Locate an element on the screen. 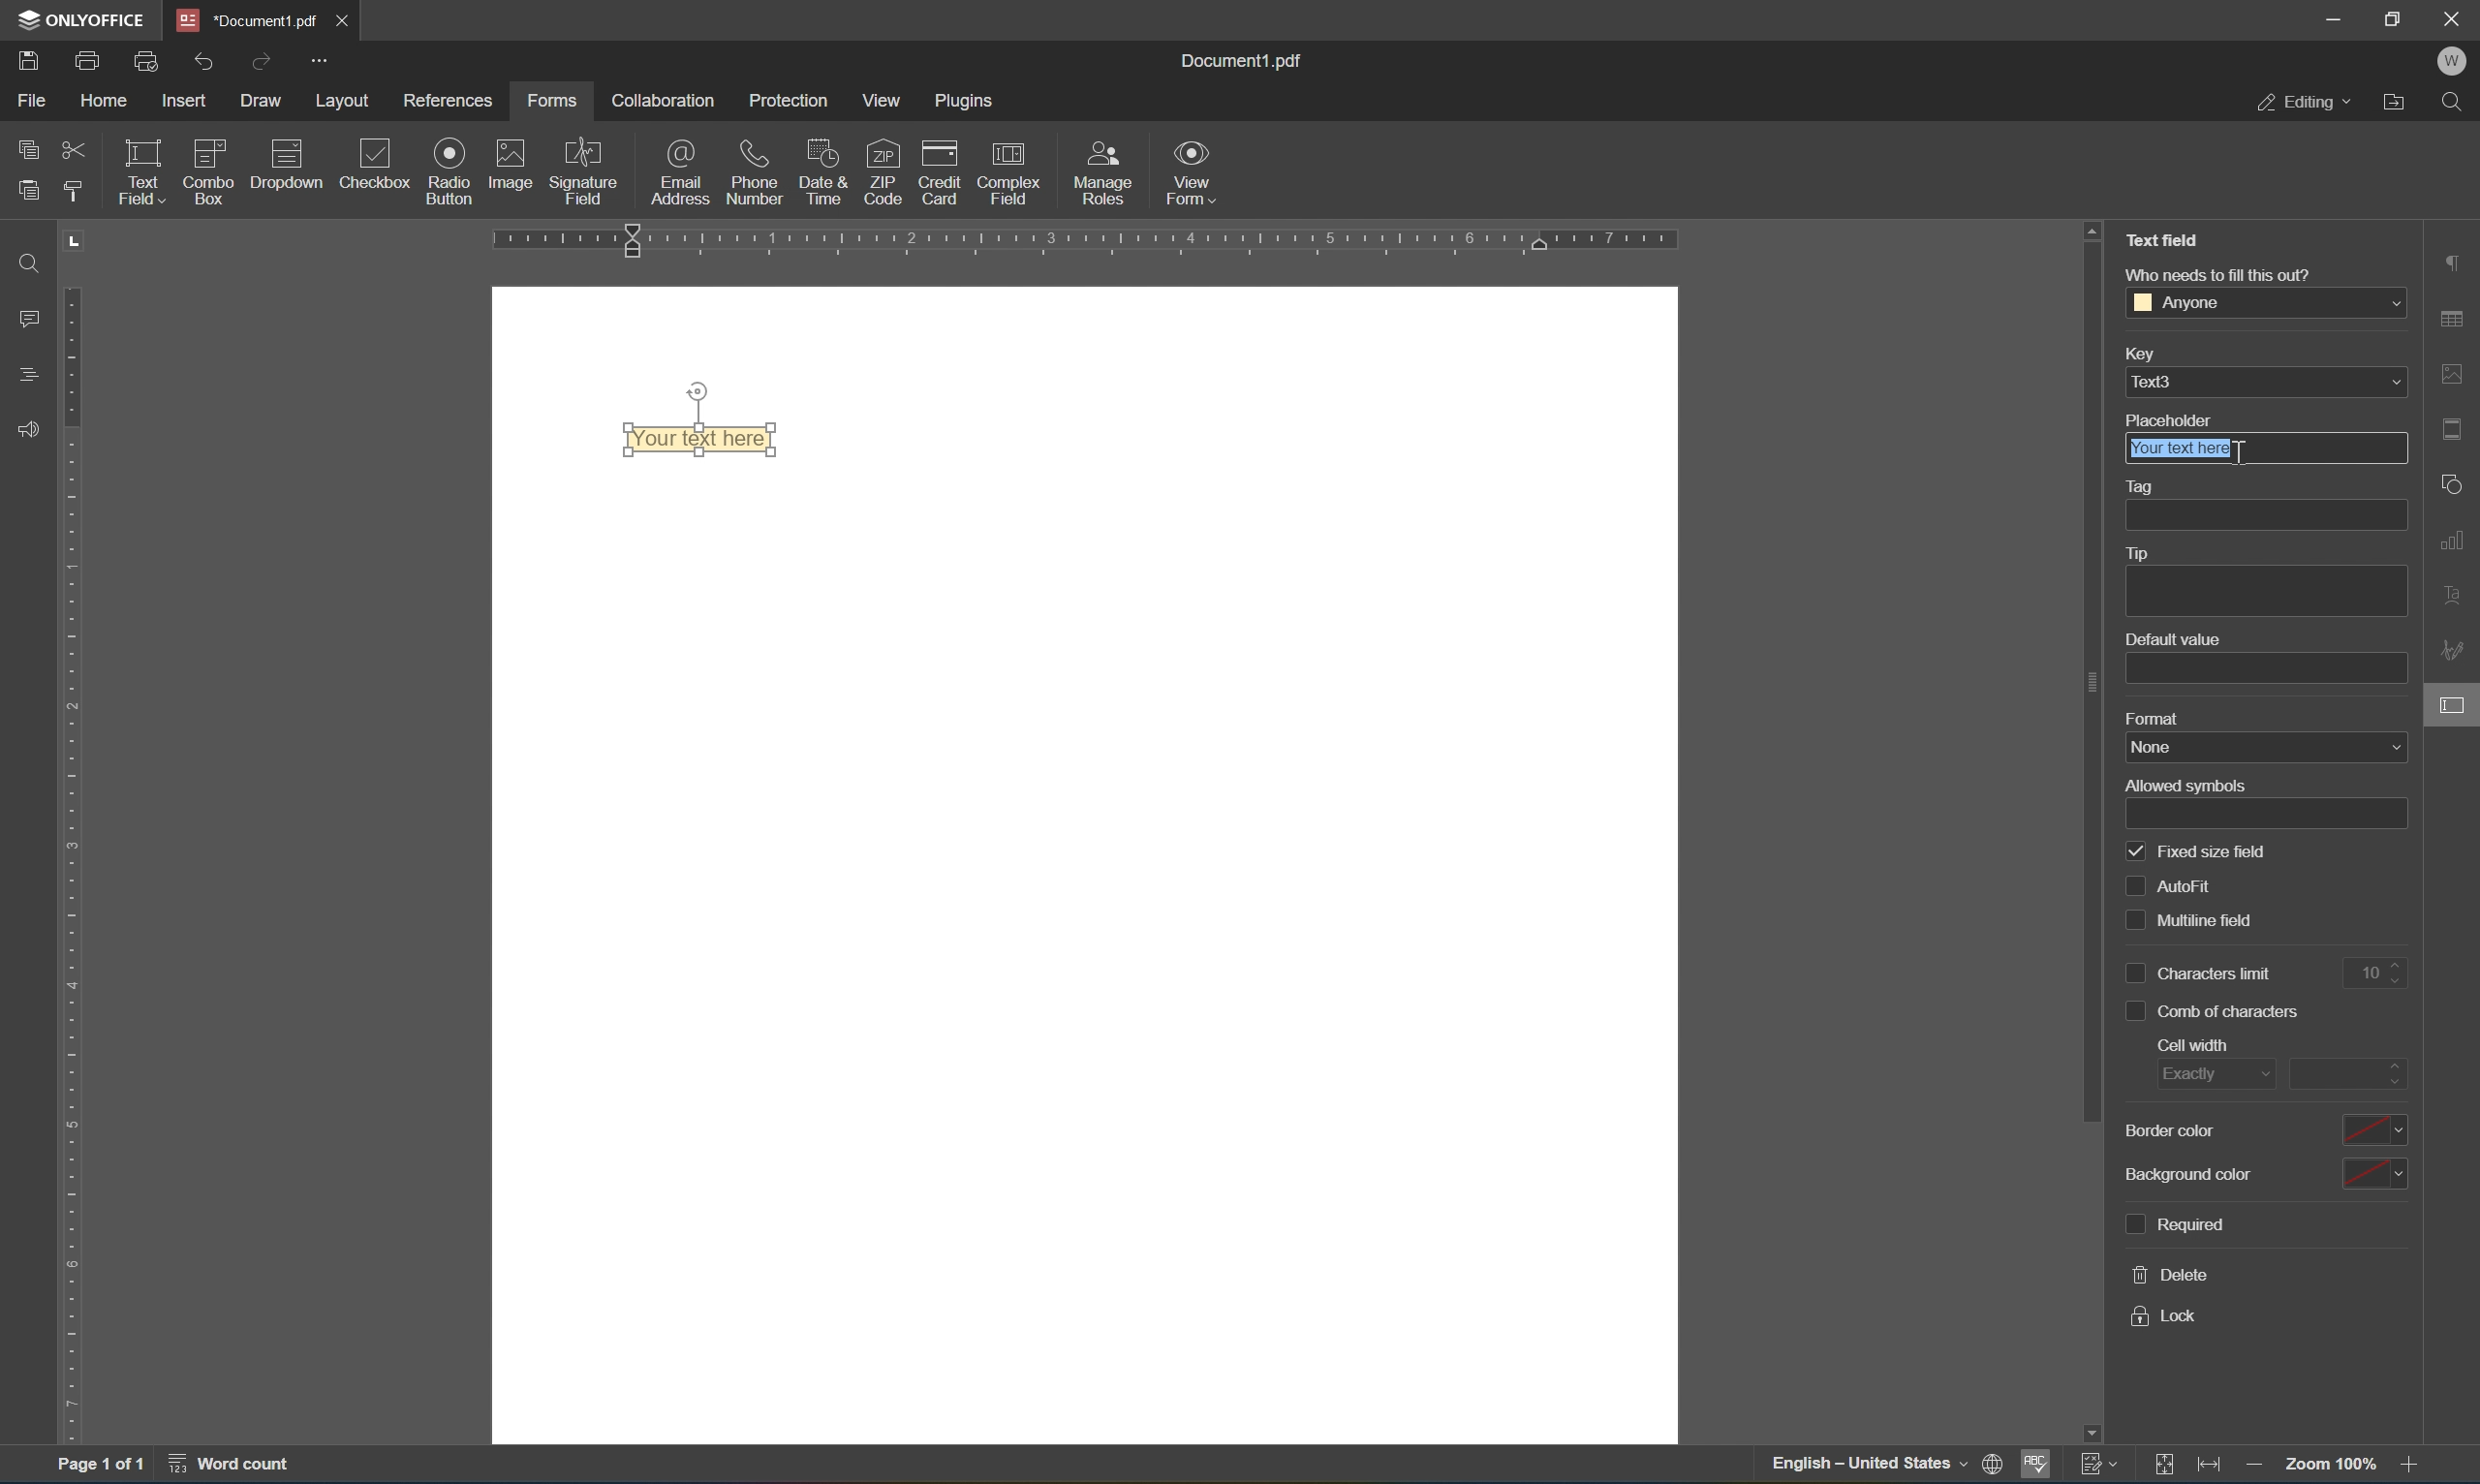  allowed symbols is located at coordinates (2181, 784).